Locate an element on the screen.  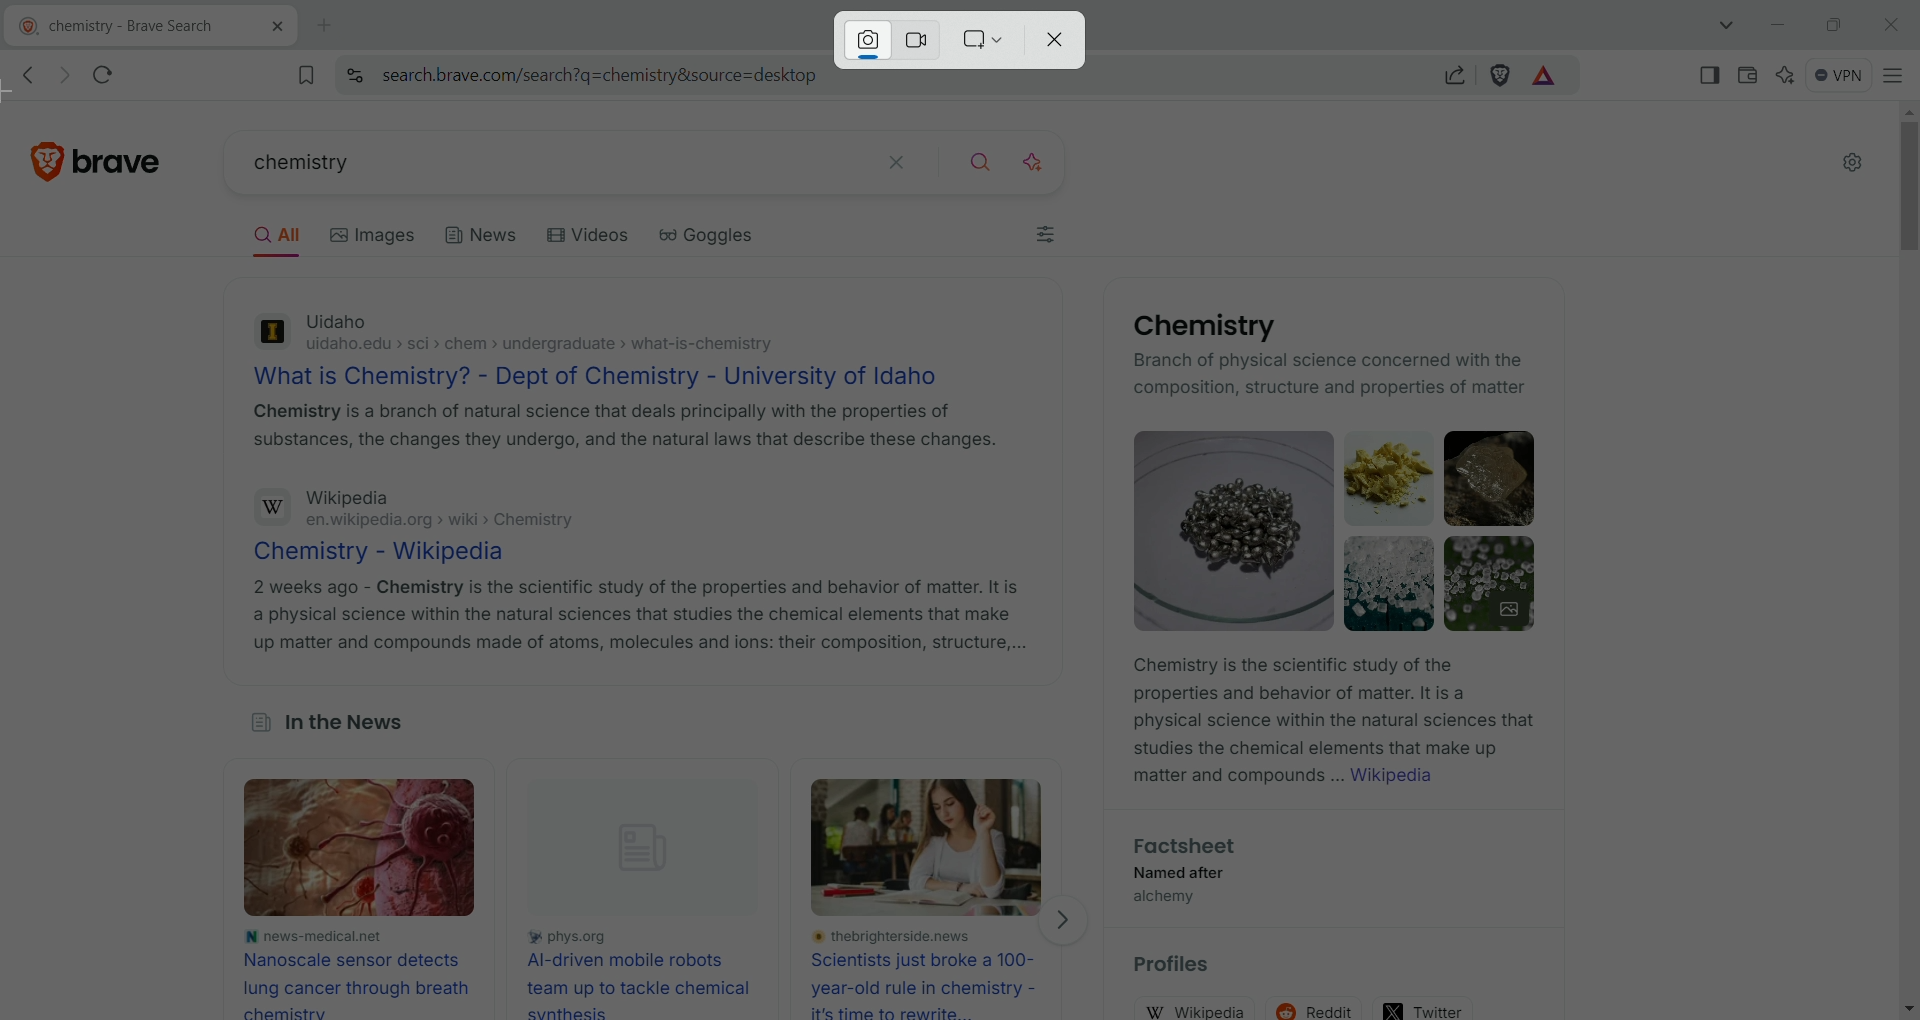
thebrighterside.news scientists just broke a 100-year-old rule in chemistry - it's time to rewrite is located at coordinates (932, 974).